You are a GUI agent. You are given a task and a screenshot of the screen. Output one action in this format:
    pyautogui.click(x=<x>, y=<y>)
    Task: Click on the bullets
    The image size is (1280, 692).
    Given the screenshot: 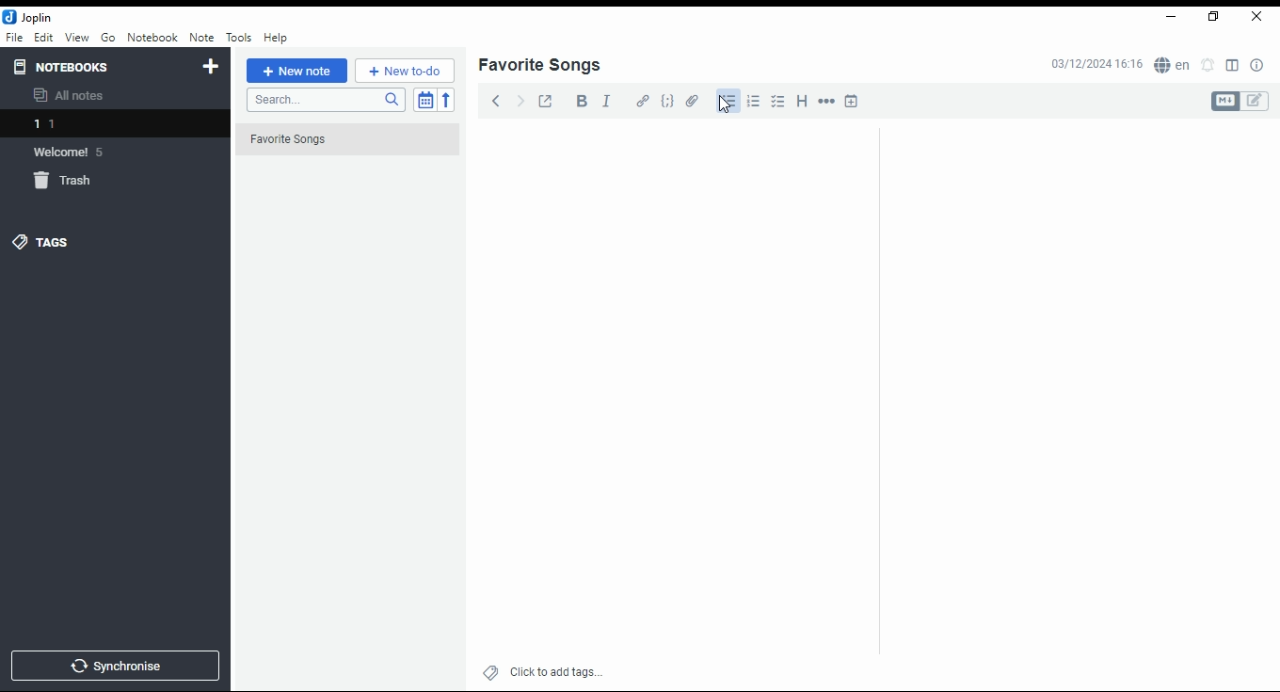 What is the action you would take?
    pyautogui.click(x=727, y=101)
    